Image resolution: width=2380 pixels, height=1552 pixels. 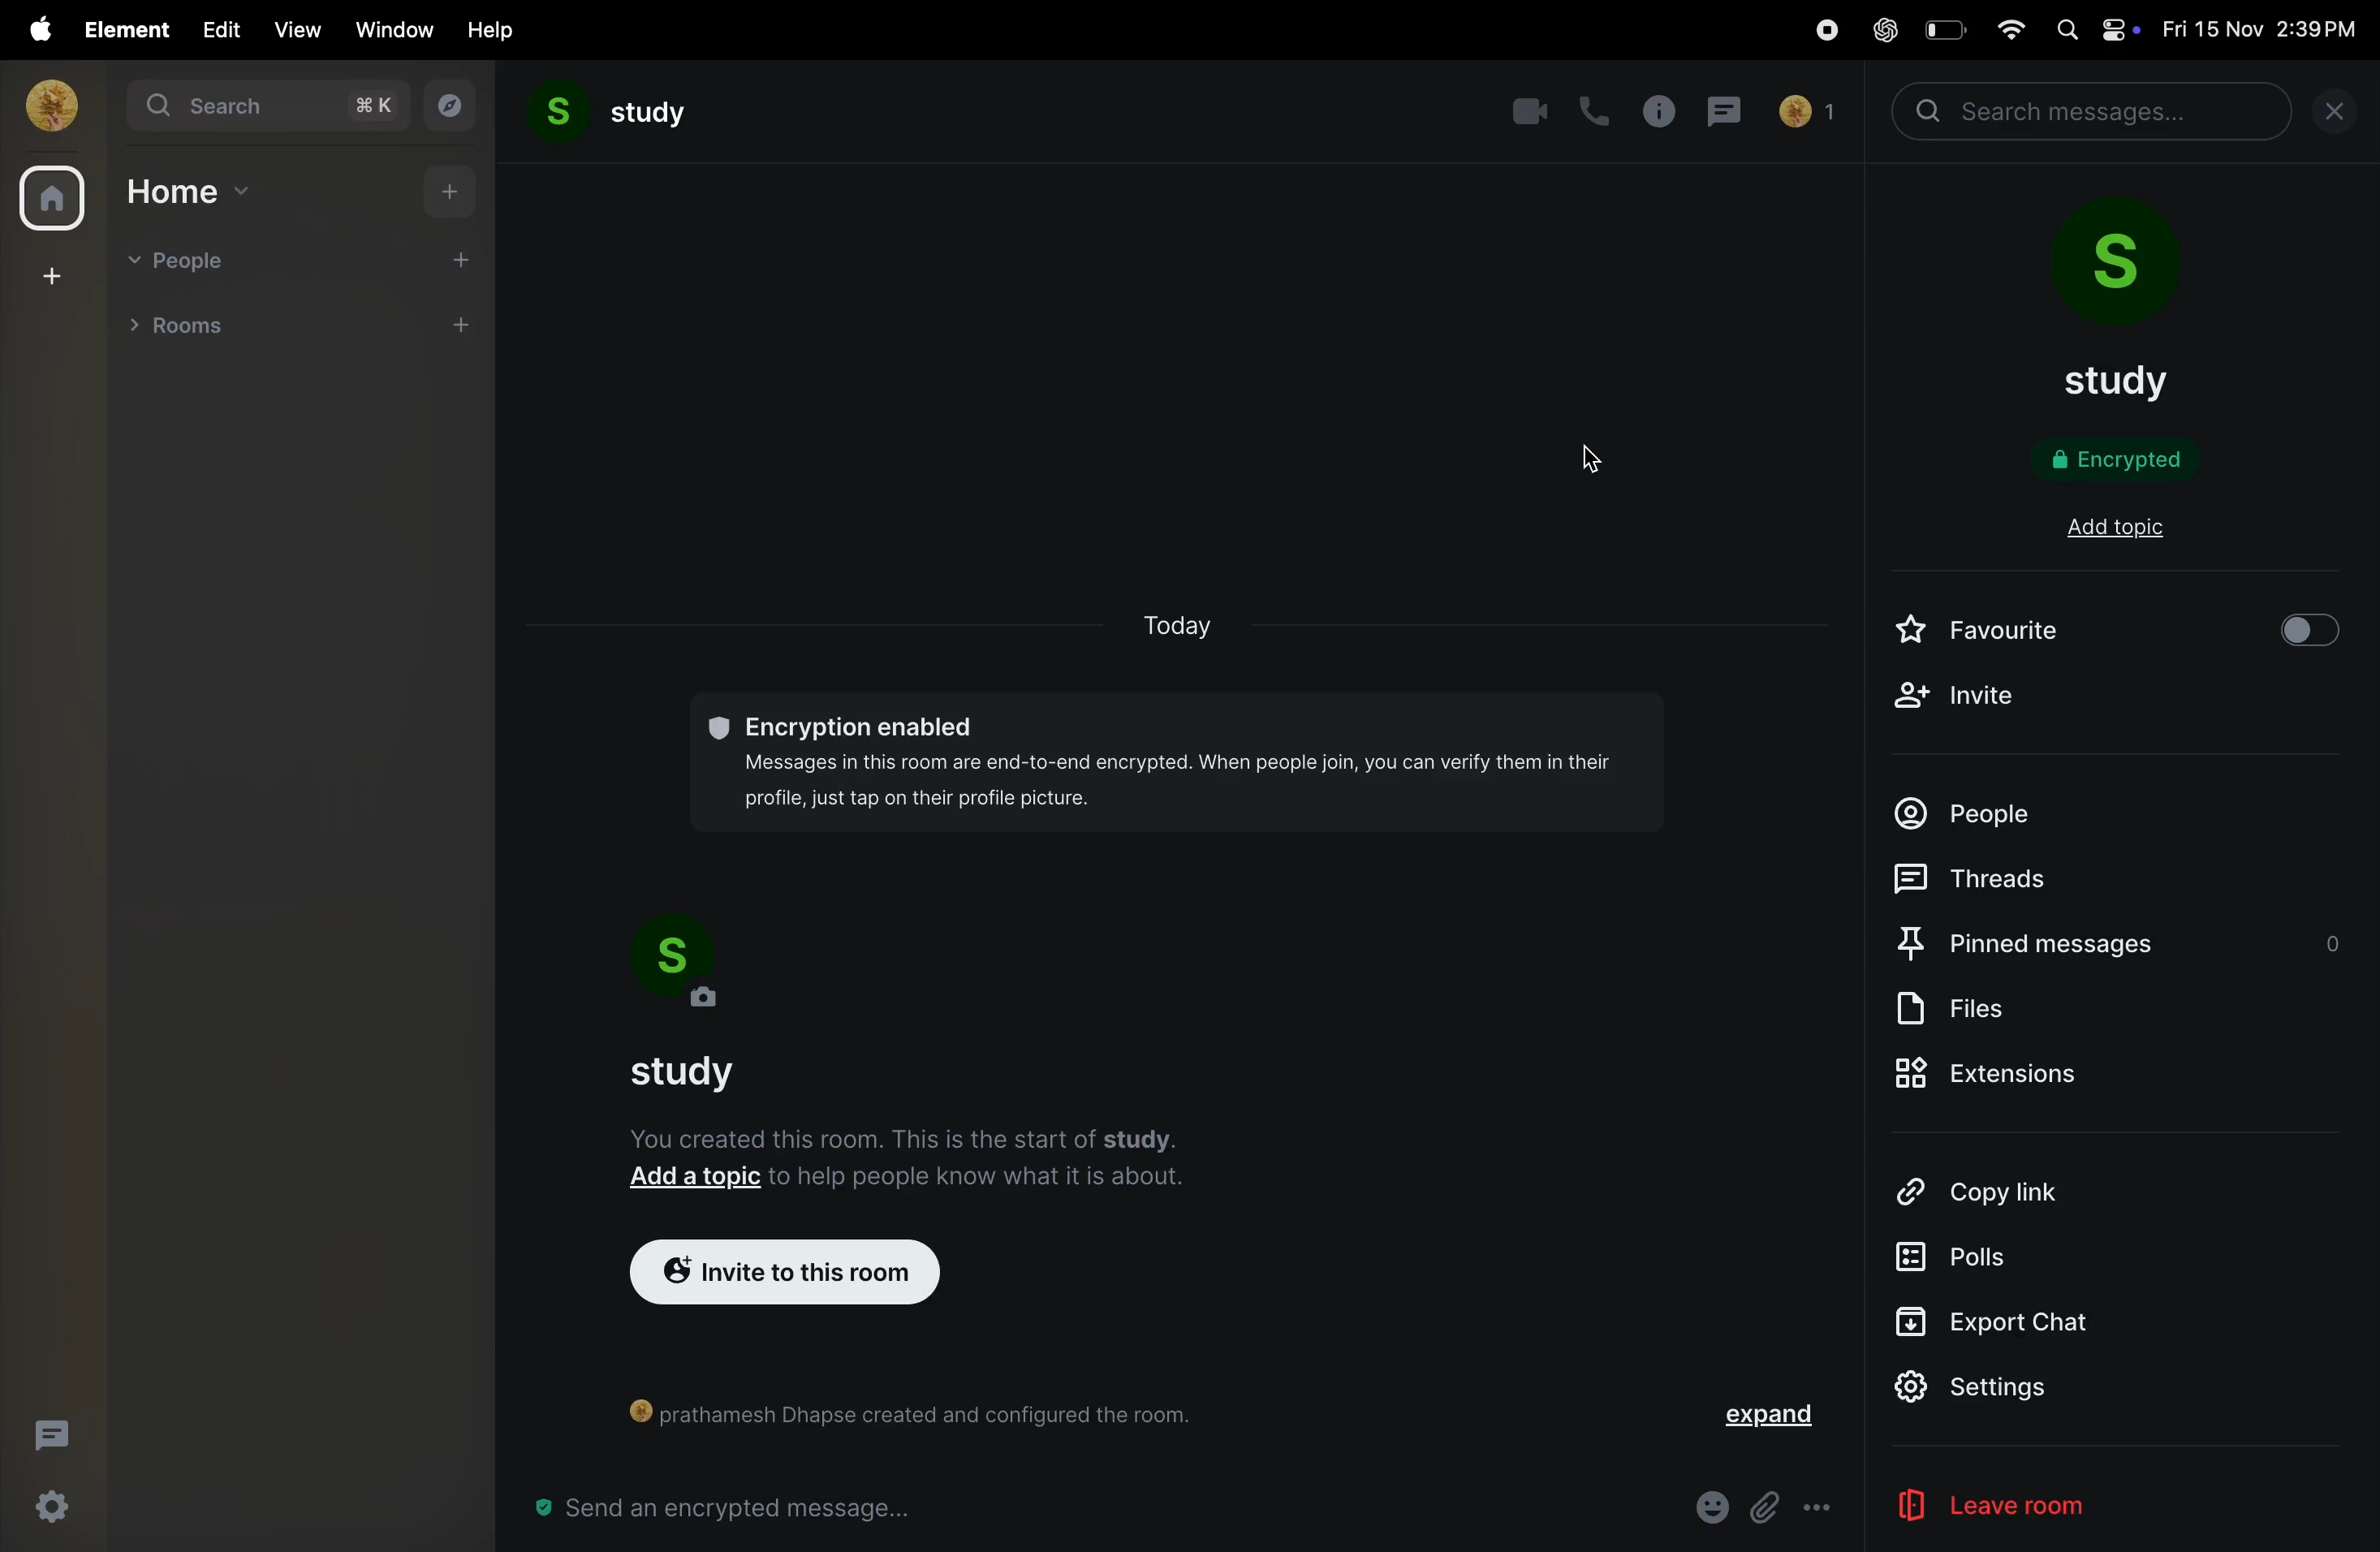 I want to click on message bar, so click(x=734, y=1510).